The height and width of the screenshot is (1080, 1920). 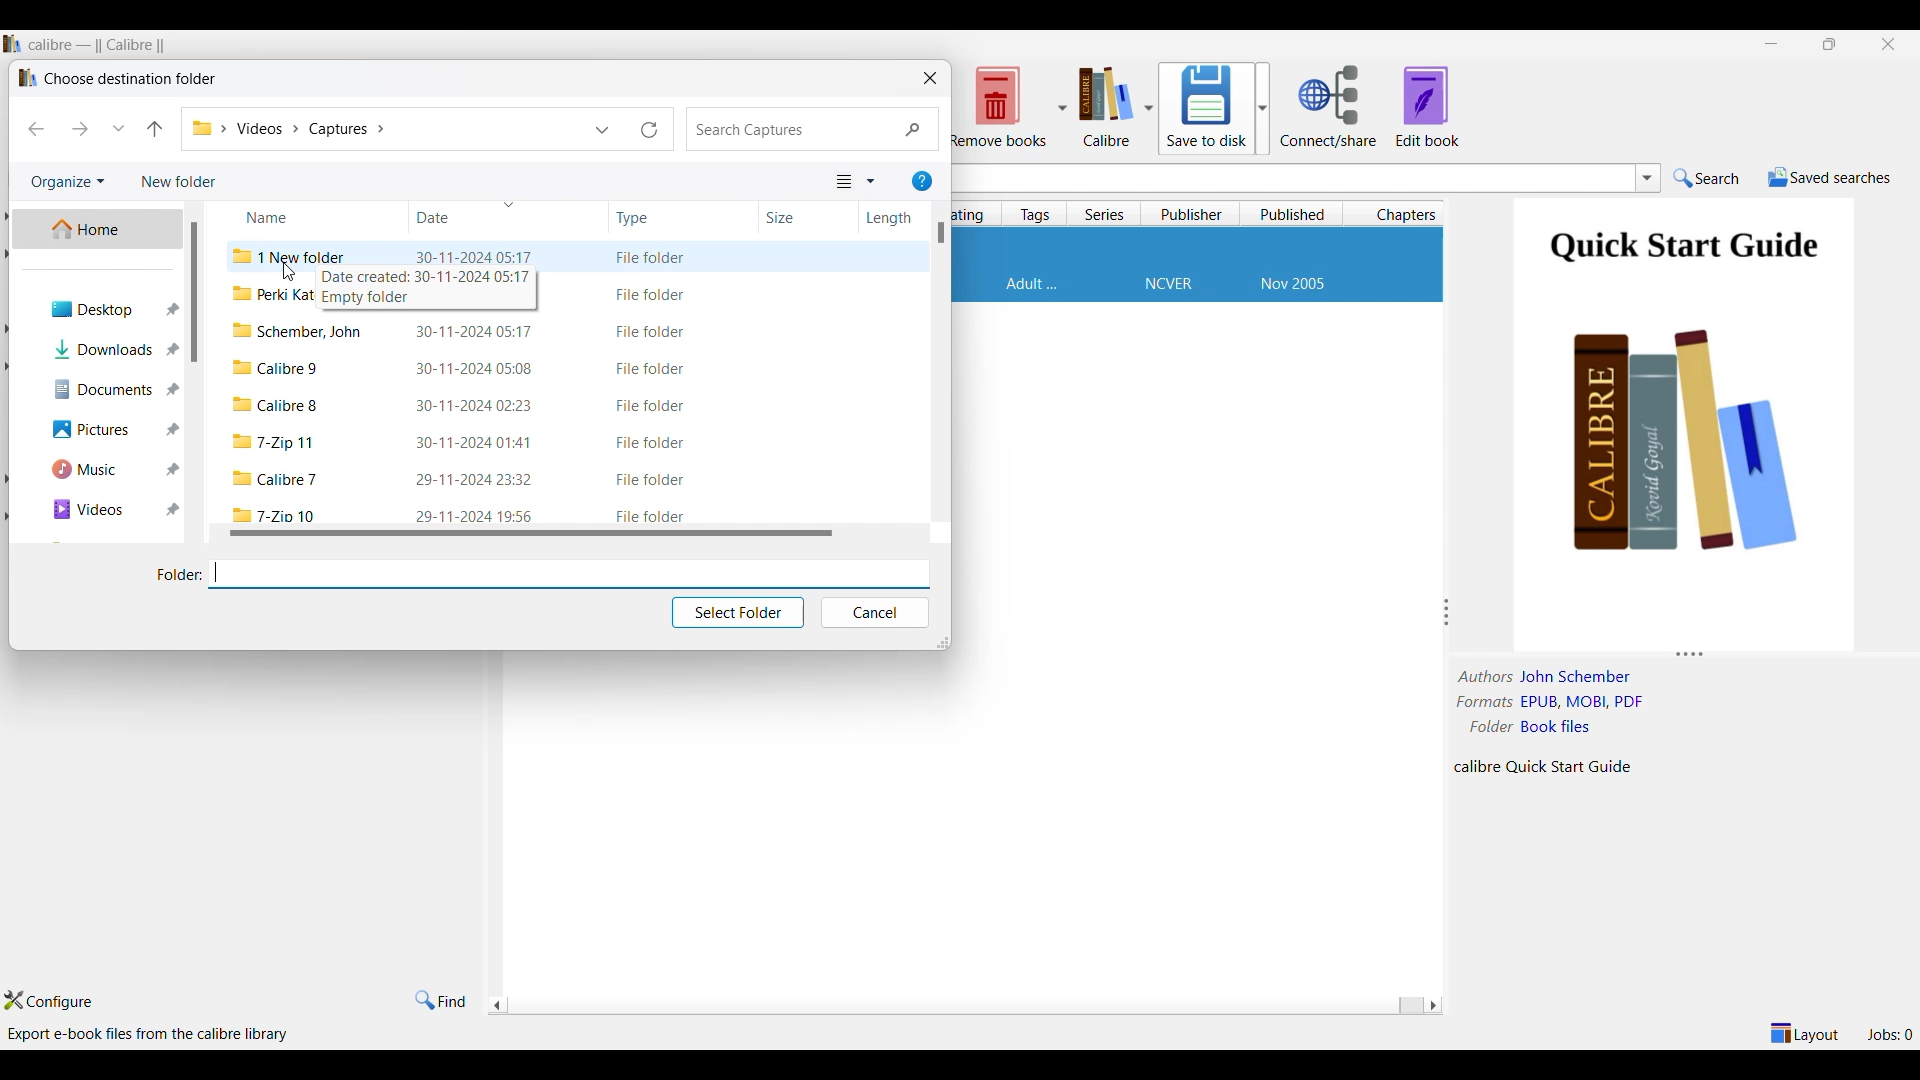 What do you see at coordinates (131, 78) in the screenshot?
I see `Window name` at bounding box center [131, 78].